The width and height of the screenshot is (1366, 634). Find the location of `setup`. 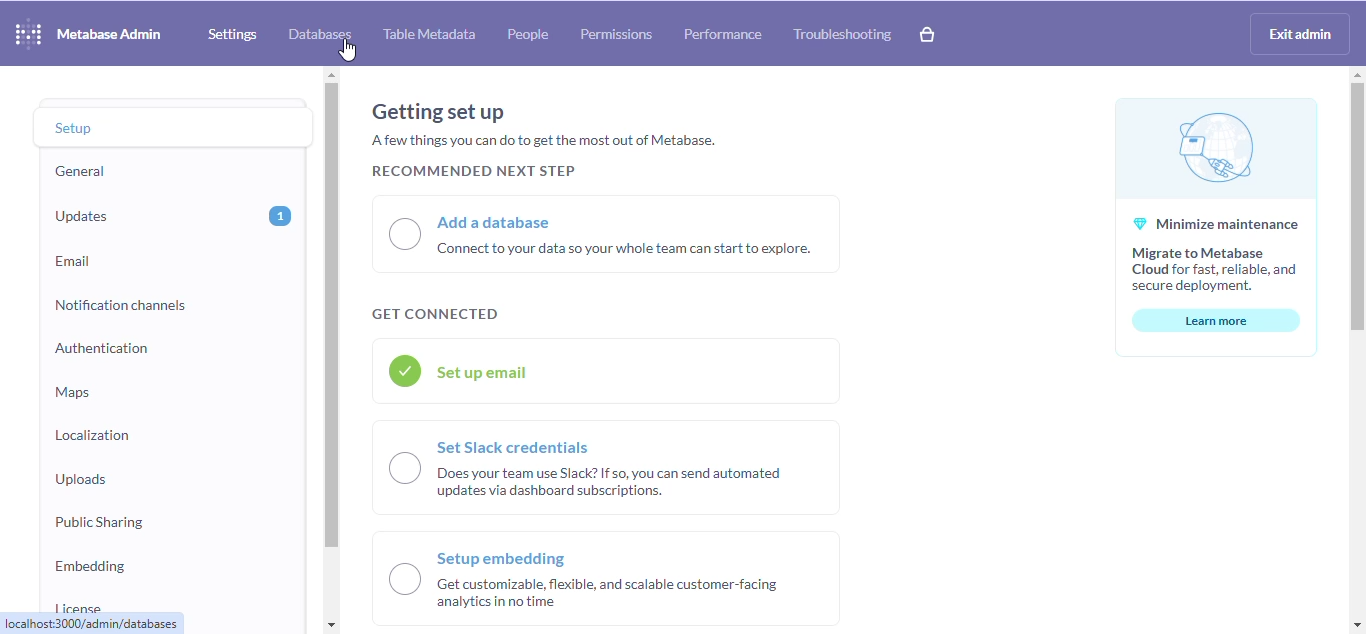

setup is located at coordinates (81, 126).